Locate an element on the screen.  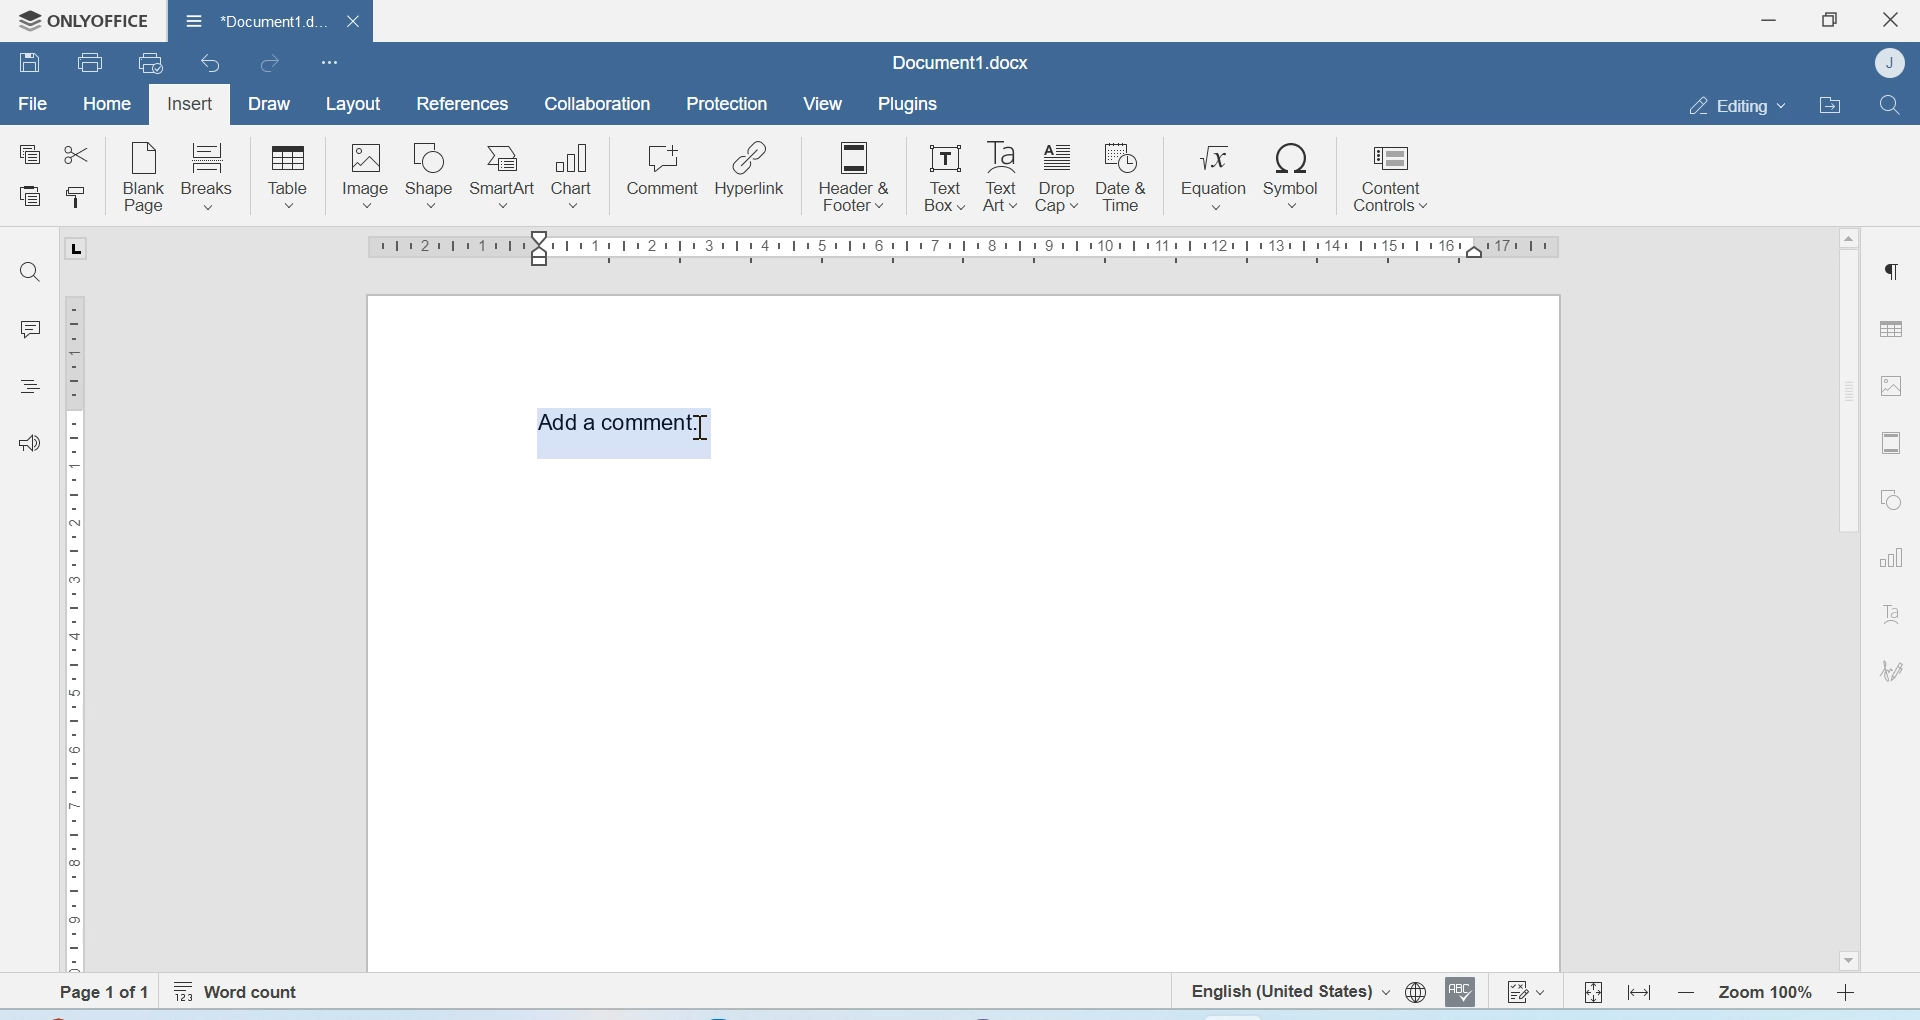
Text Box is located at coordinates (940, 177).